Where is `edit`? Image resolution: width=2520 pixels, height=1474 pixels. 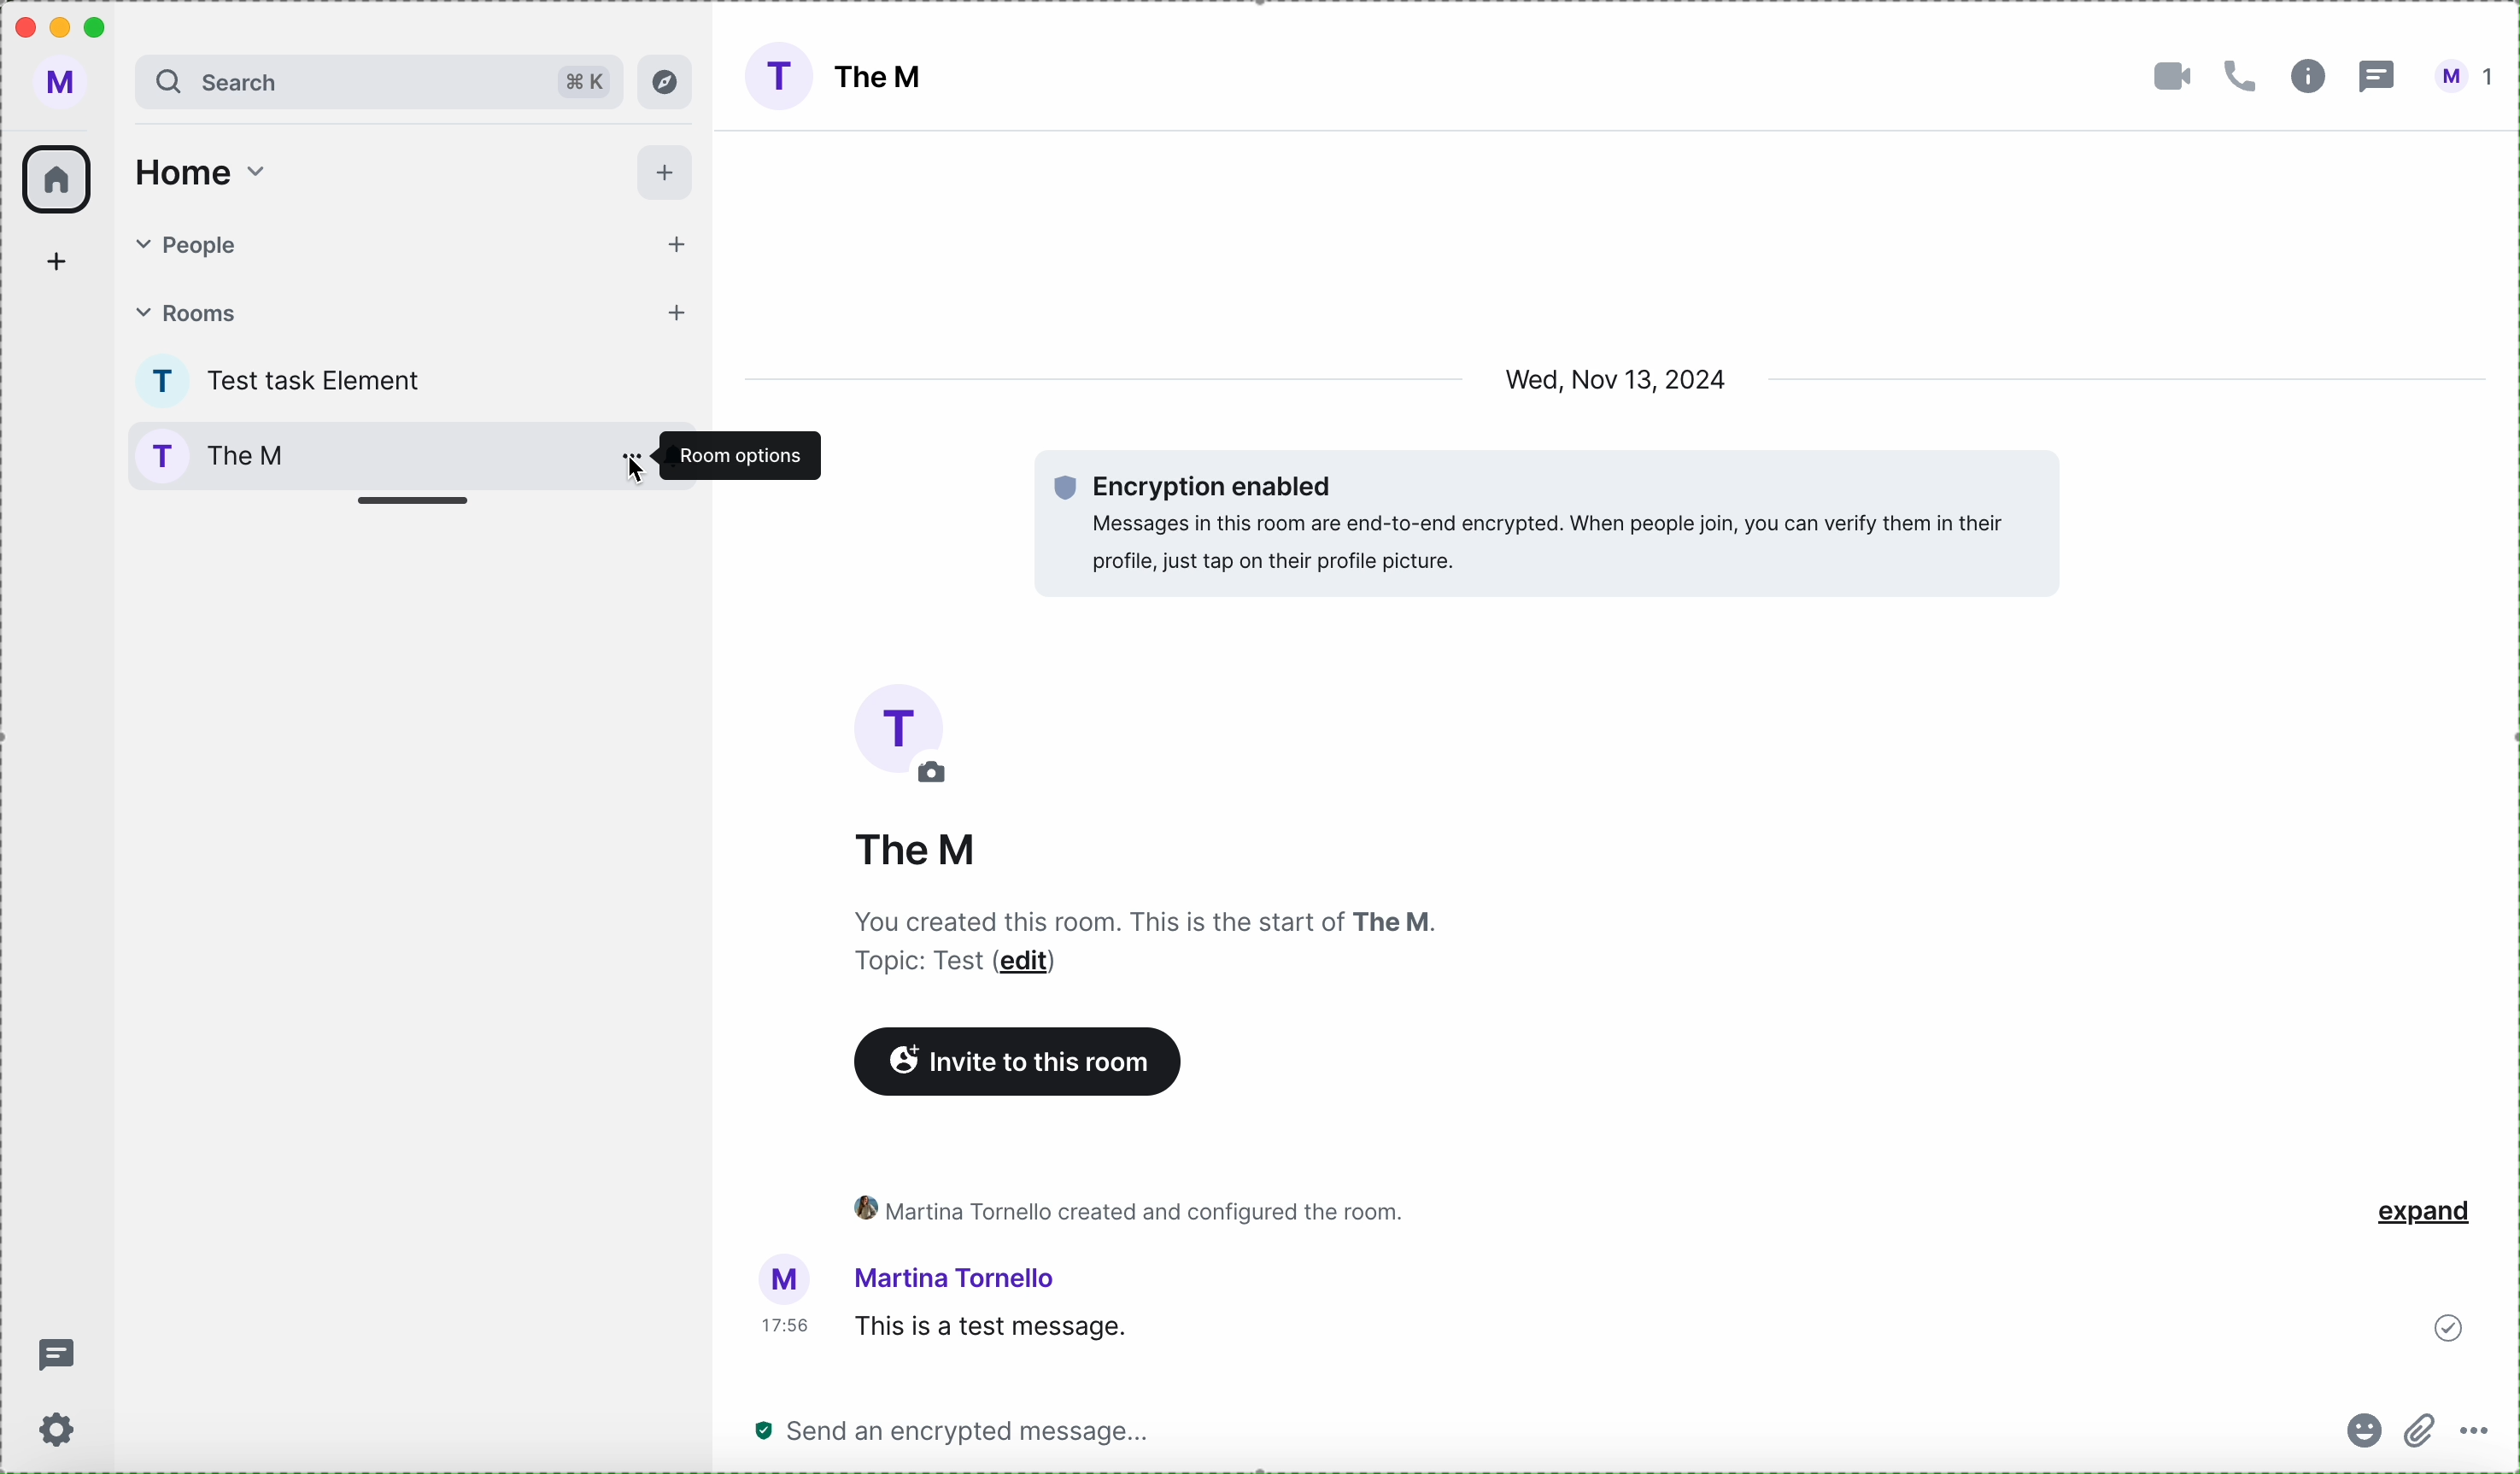
edit is located at coordinates (940, 775).